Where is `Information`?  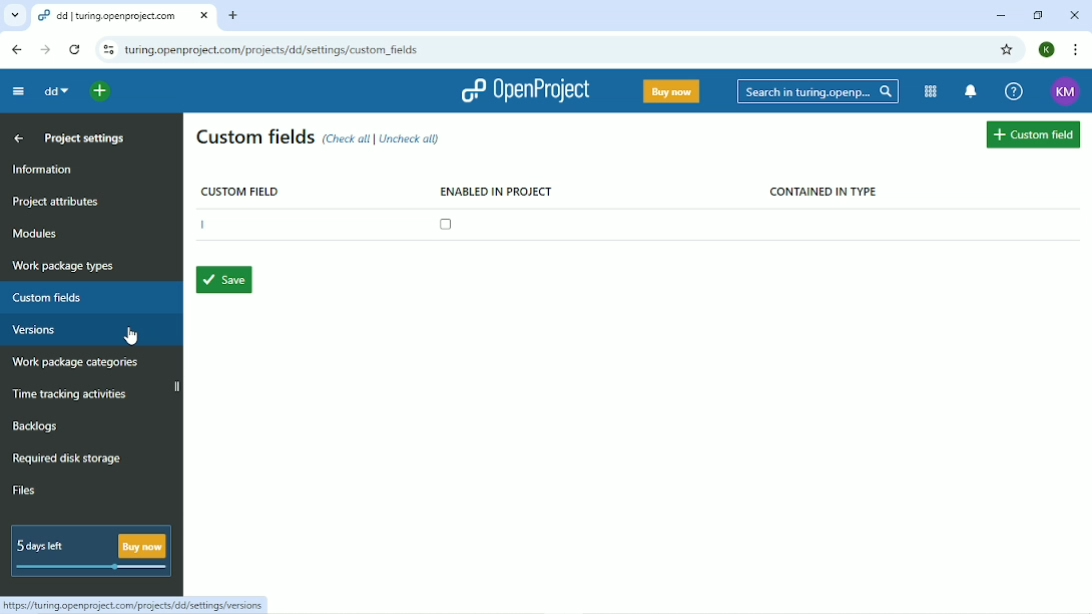 Information is located at coordinates (45, 170).